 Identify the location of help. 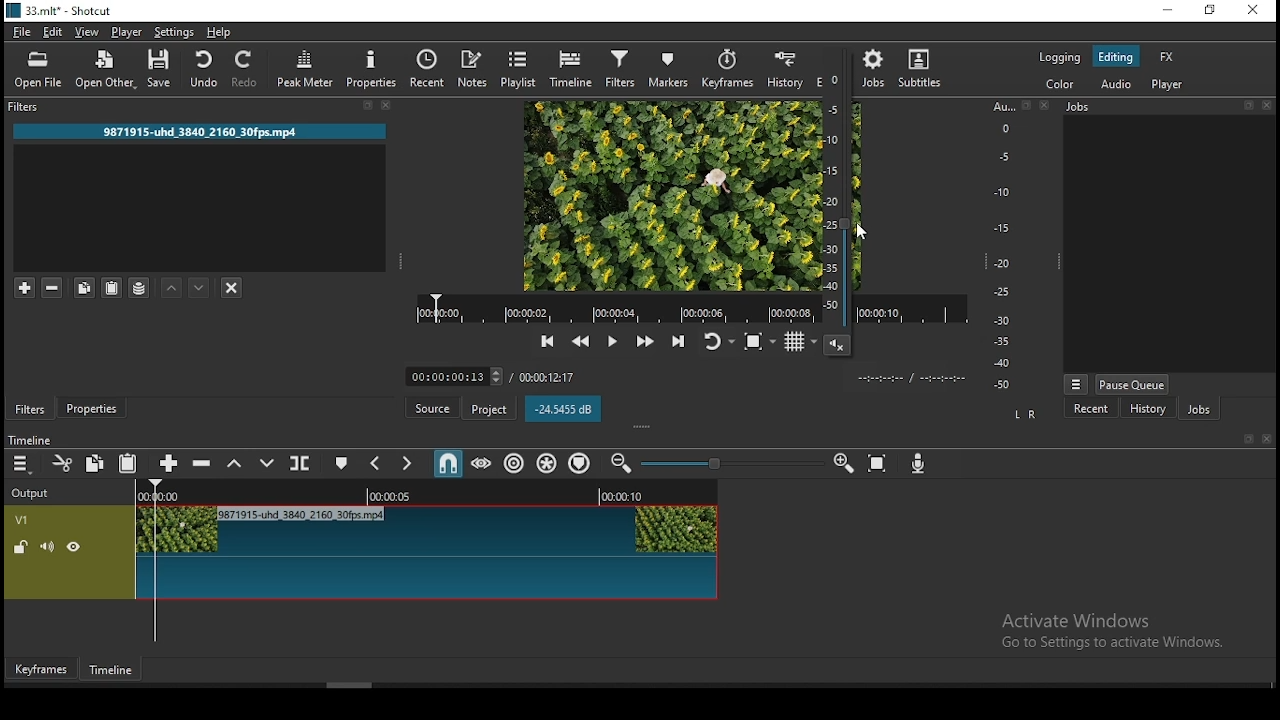
(223, 32).